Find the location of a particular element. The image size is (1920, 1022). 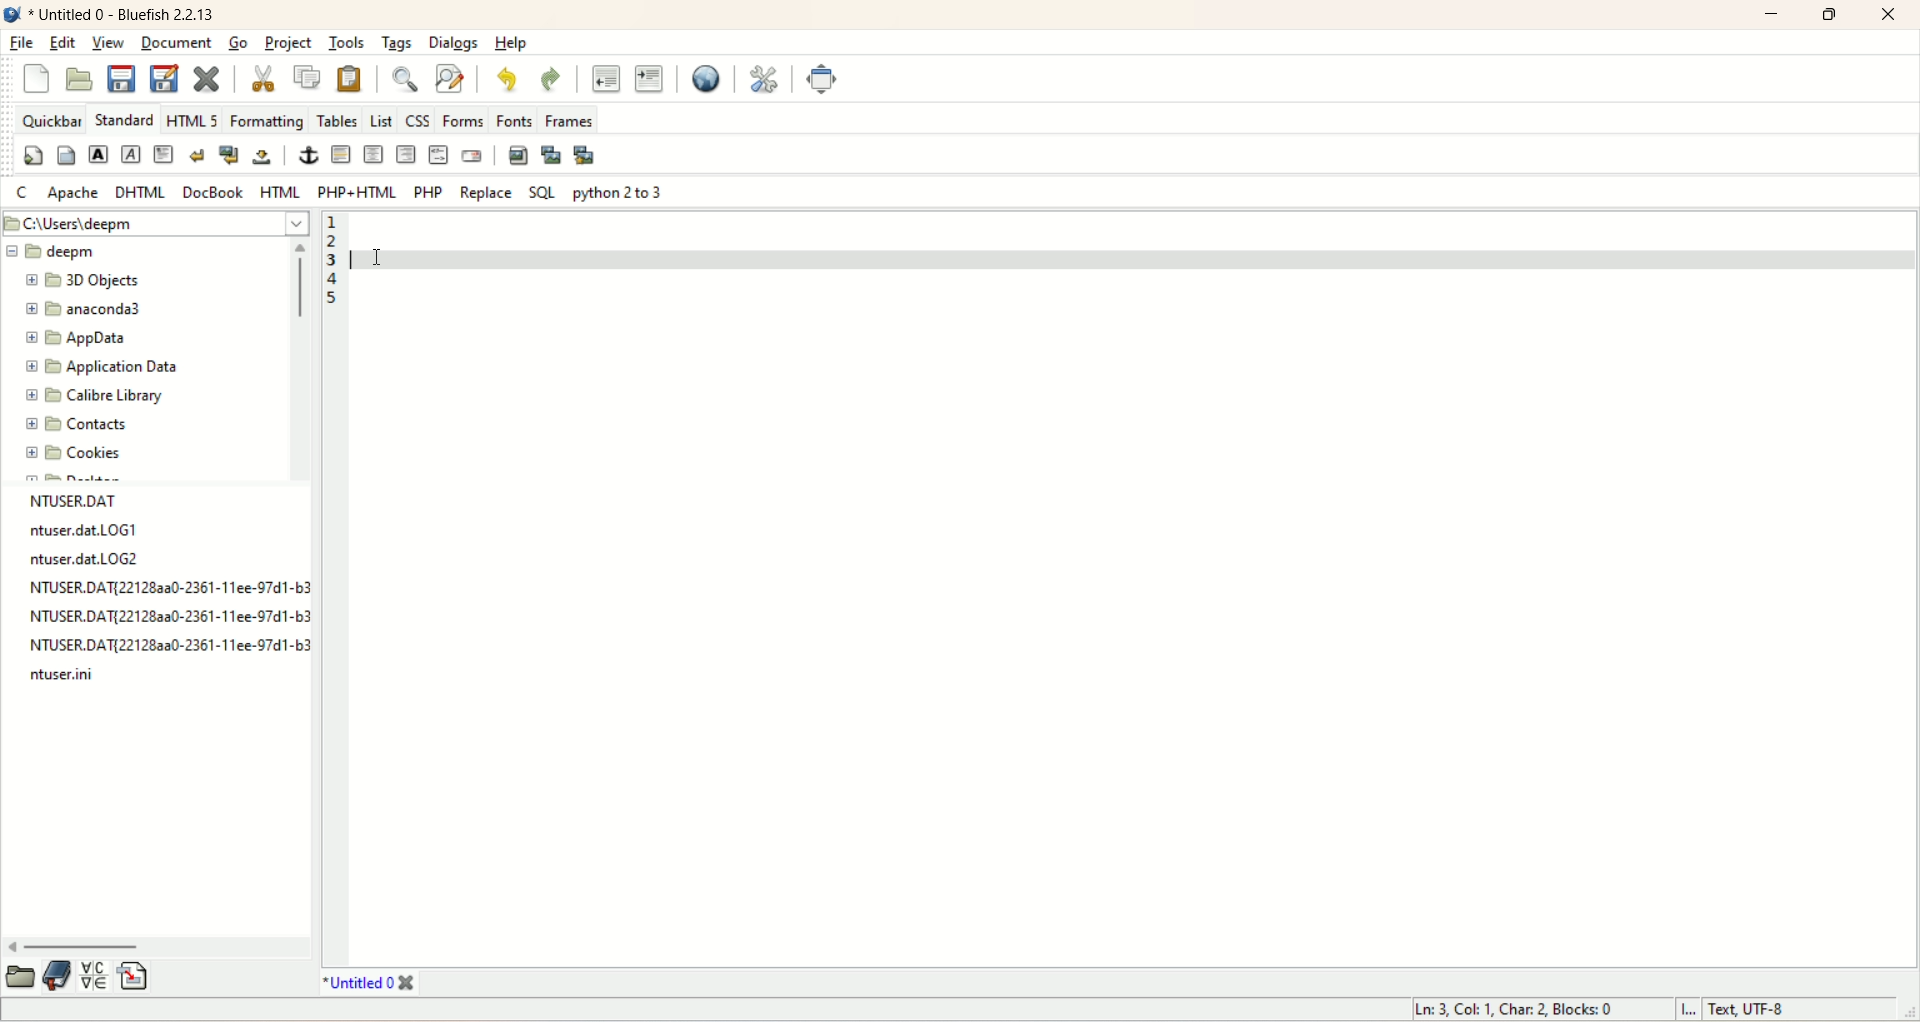

formatting is located at coordinates (268, 120).